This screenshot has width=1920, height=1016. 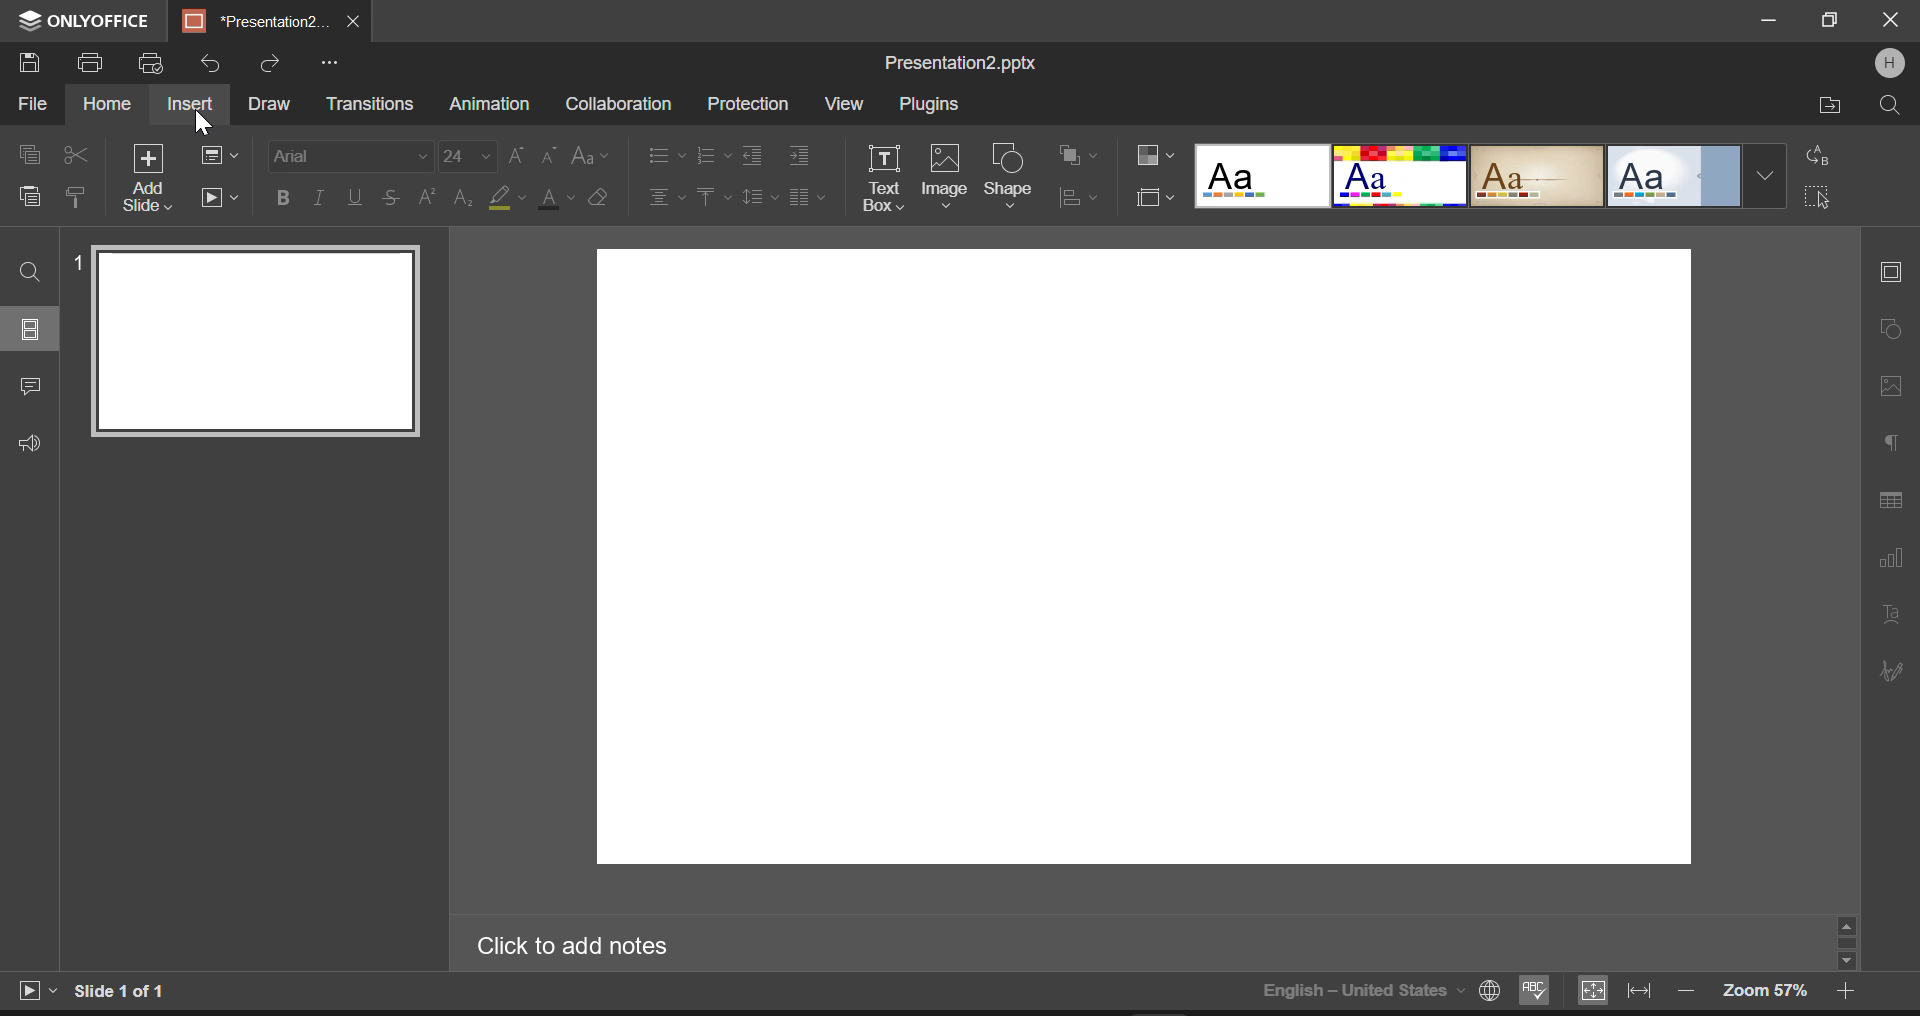 What do you see at coordinates (36, 988) in the screenshot?
I see `Start Slideshow` at bounding box center [36, 988].